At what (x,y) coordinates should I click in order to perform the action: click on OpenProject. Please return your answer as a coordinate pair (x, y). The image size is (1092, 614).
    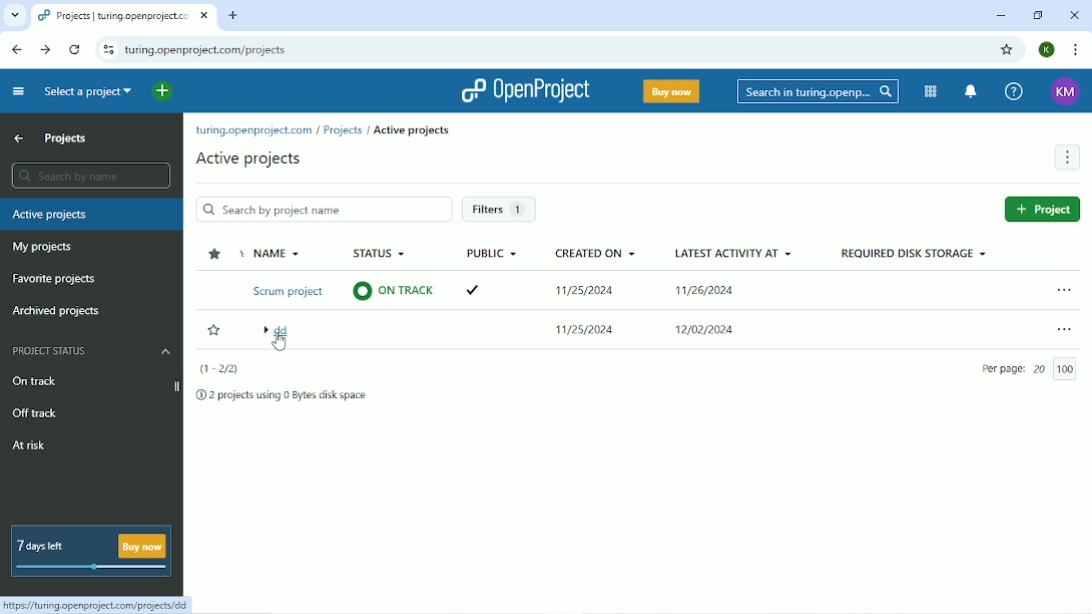
    Looking at the image, I should click on (527, 91).